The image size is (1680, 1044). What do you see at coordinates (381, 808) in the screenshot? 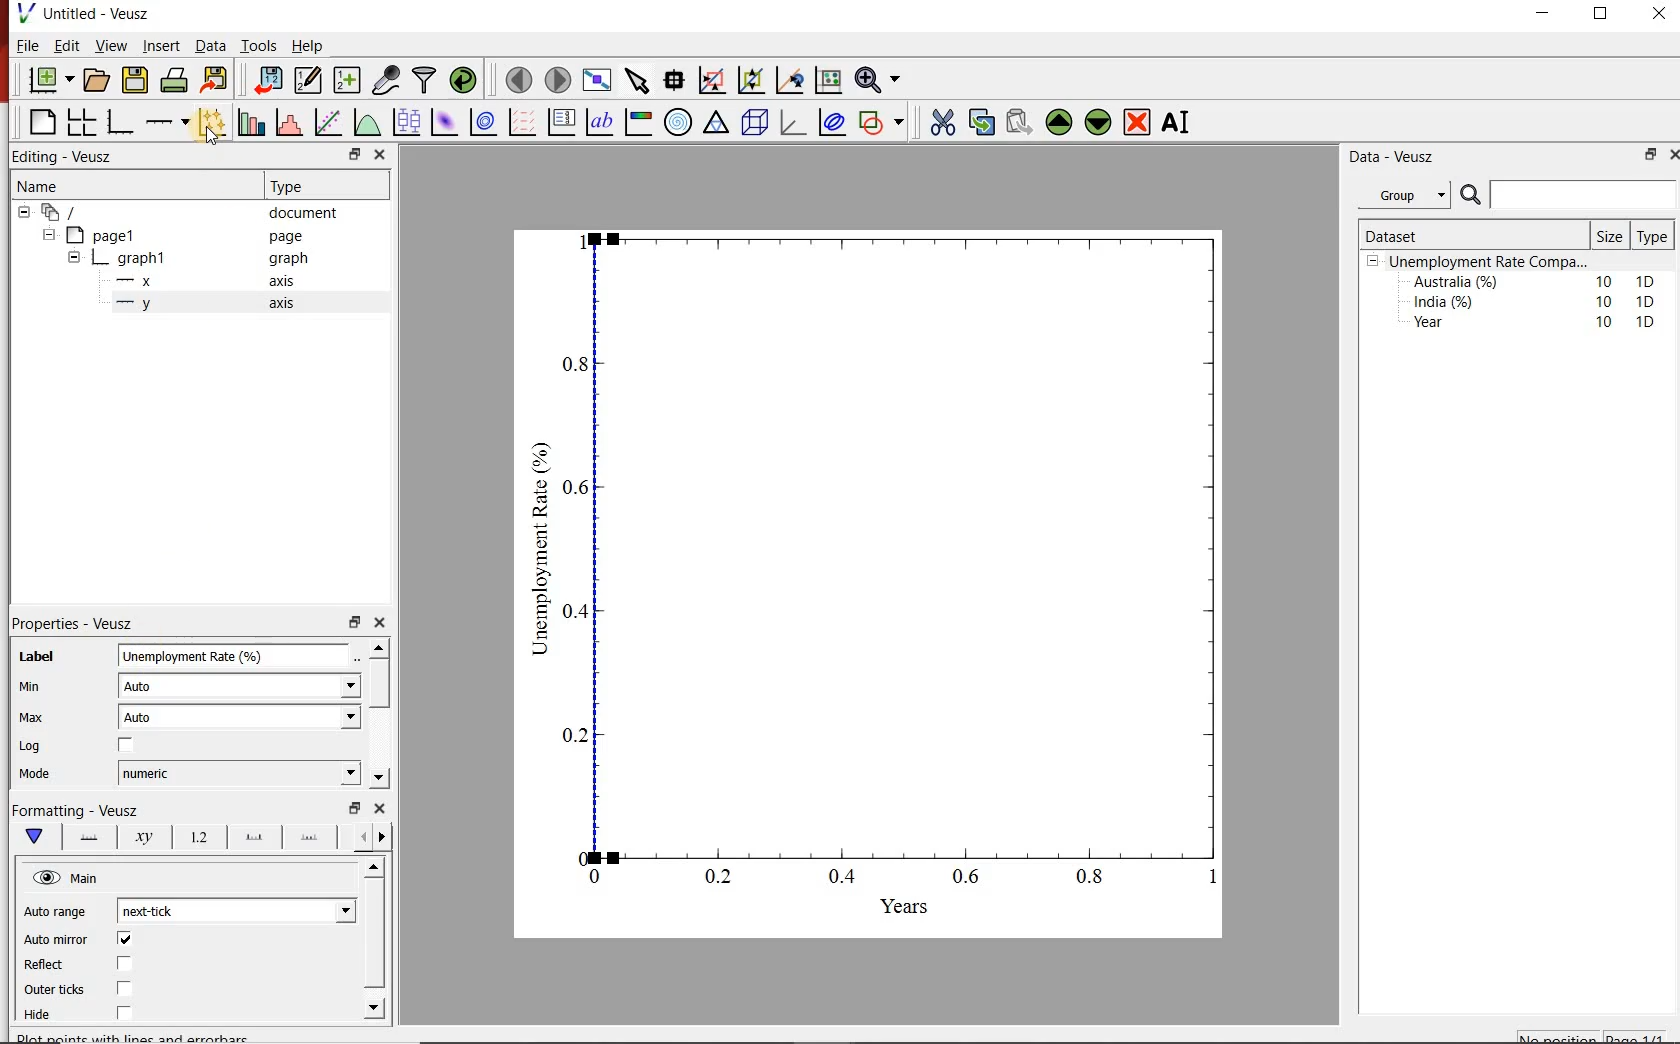
I see `close` at bounding box center [381, 808].